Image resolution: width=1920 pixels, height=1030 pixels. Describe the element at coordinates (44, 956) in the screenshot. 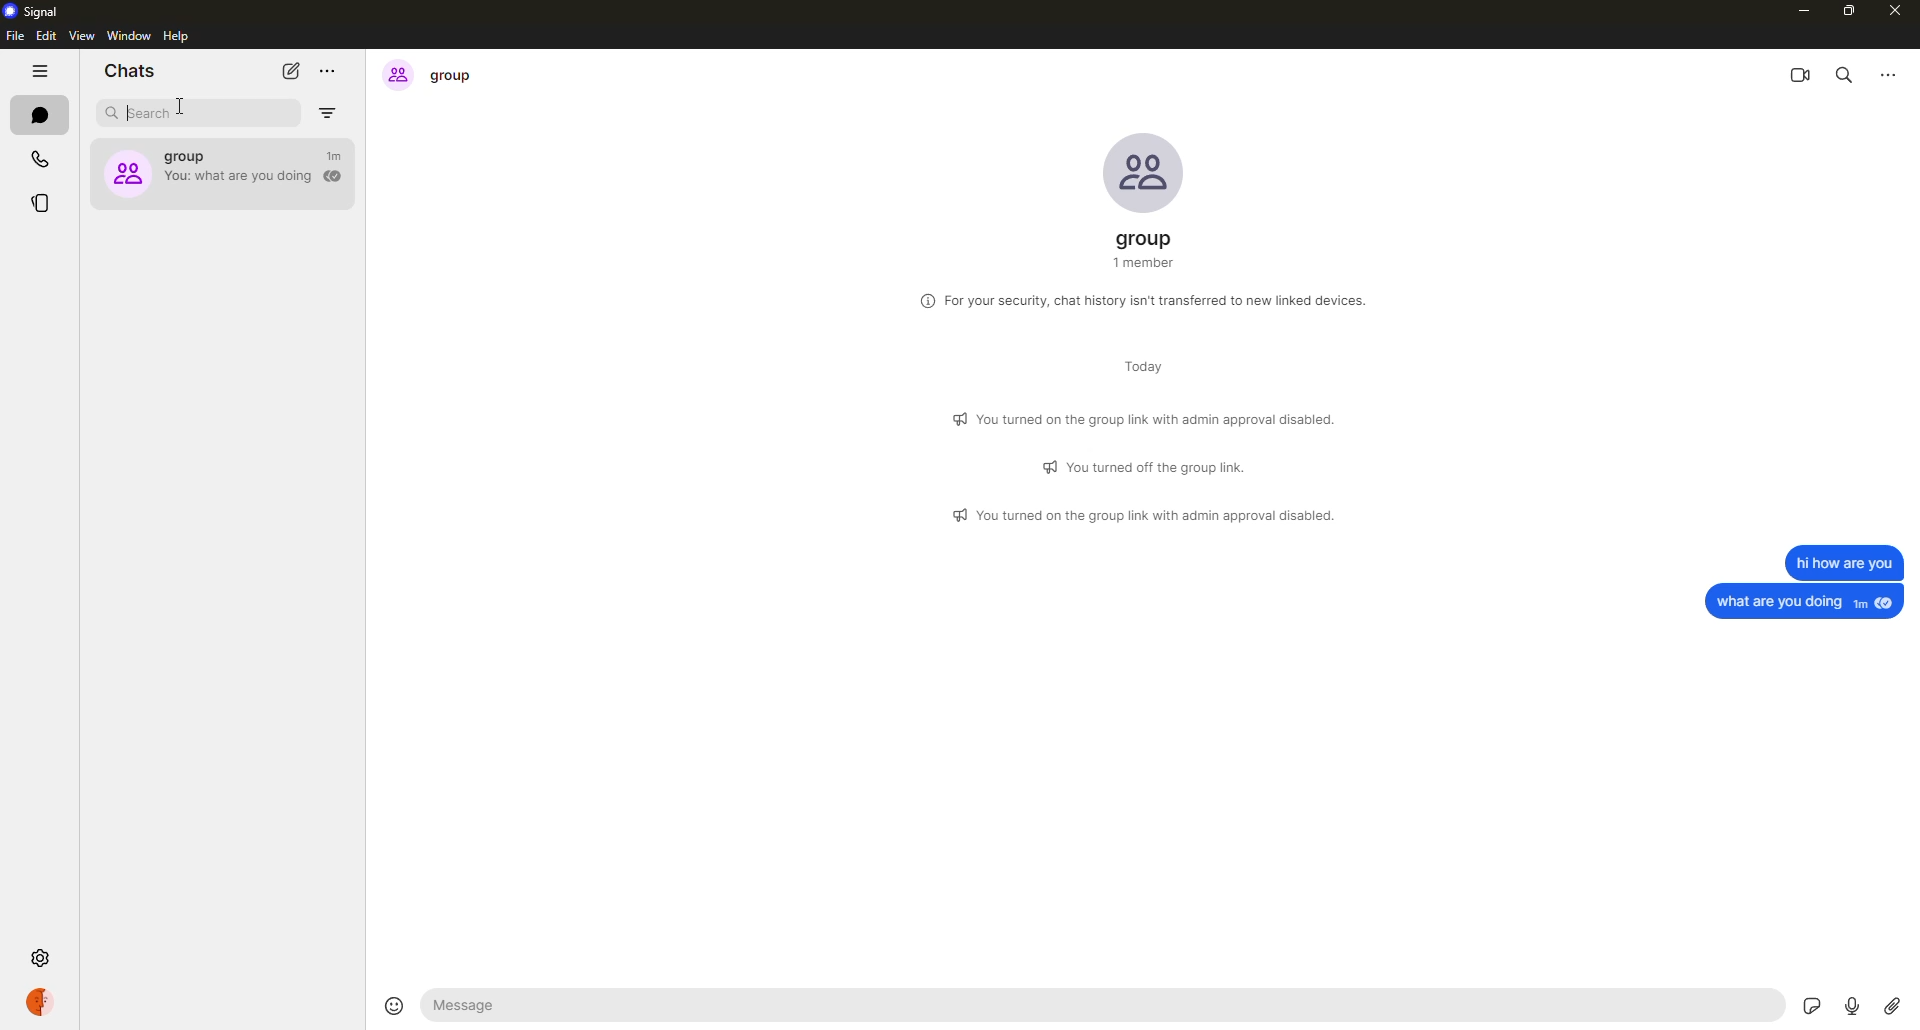

I see `settings` at that location.